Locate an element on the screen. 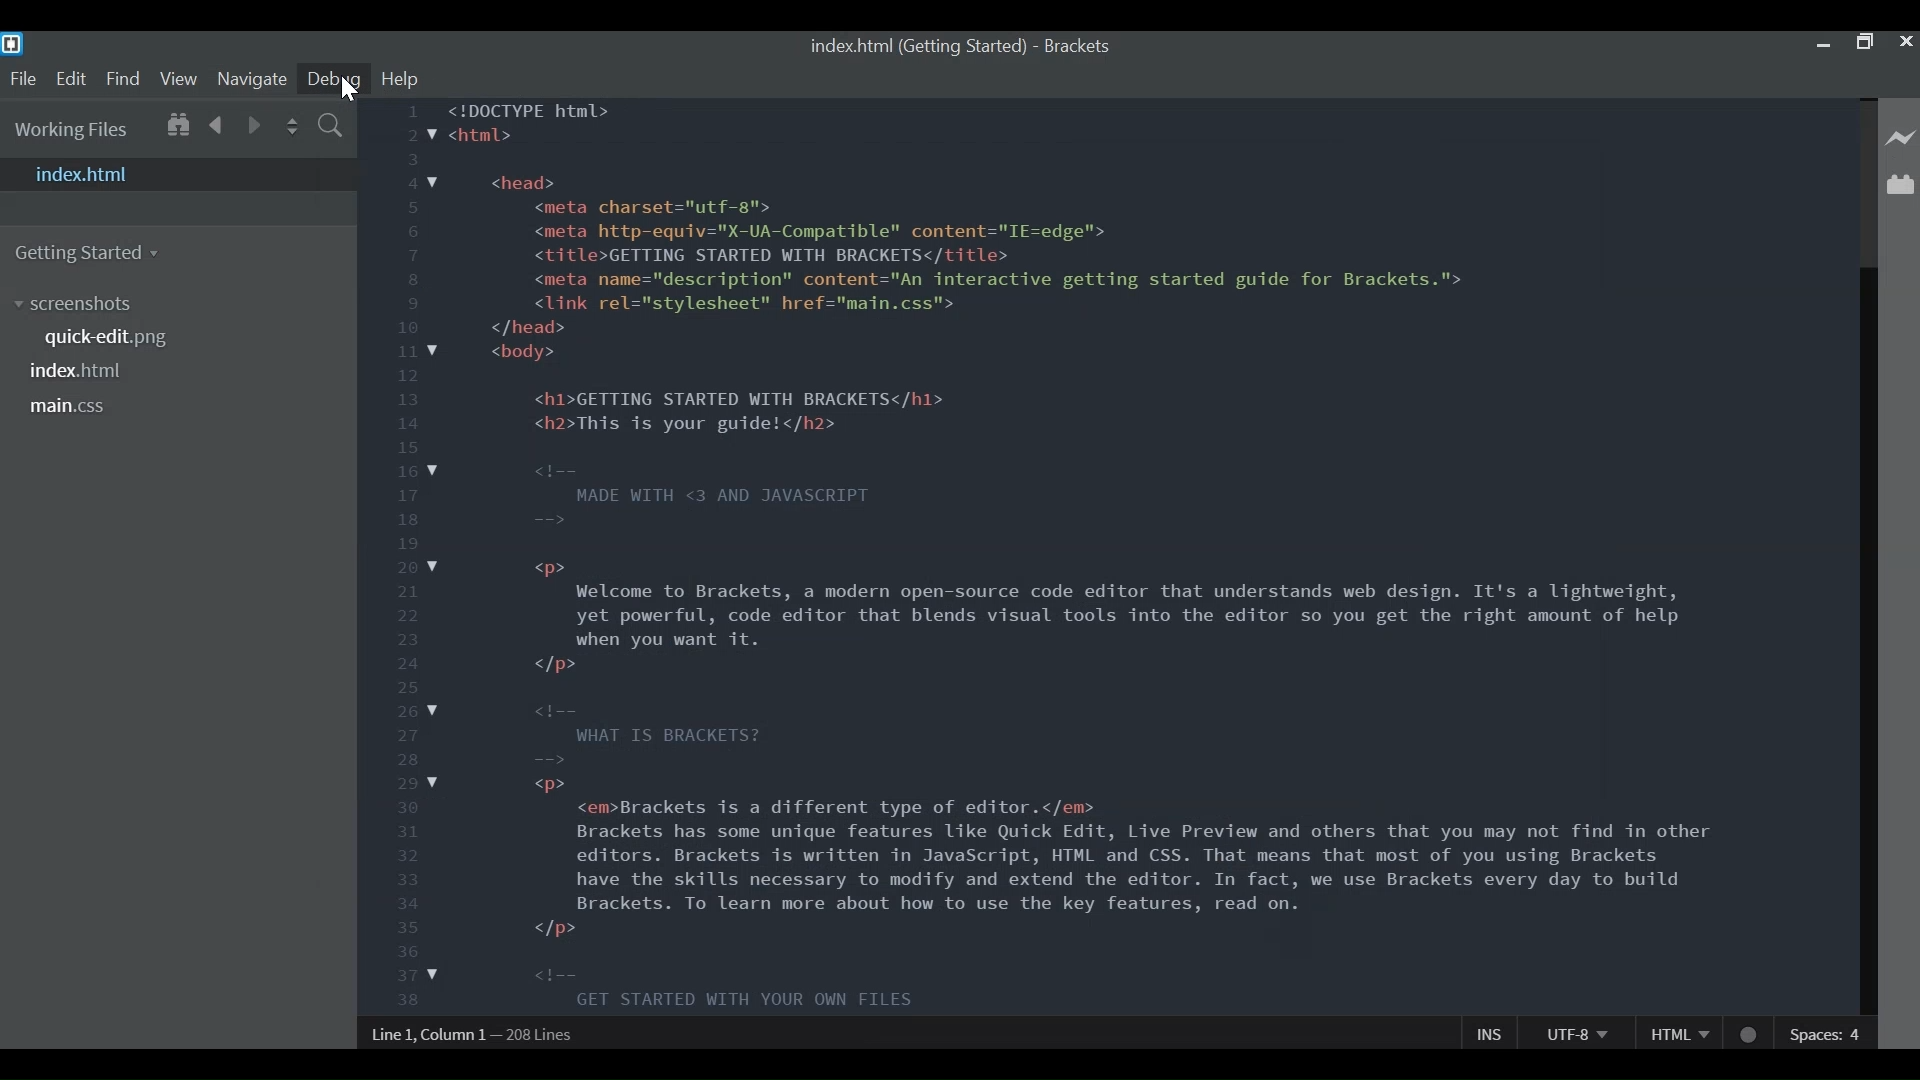 This screenshot has height=1080, width=1920. Brackets Desktop icon is located at coordinates (12, 44).